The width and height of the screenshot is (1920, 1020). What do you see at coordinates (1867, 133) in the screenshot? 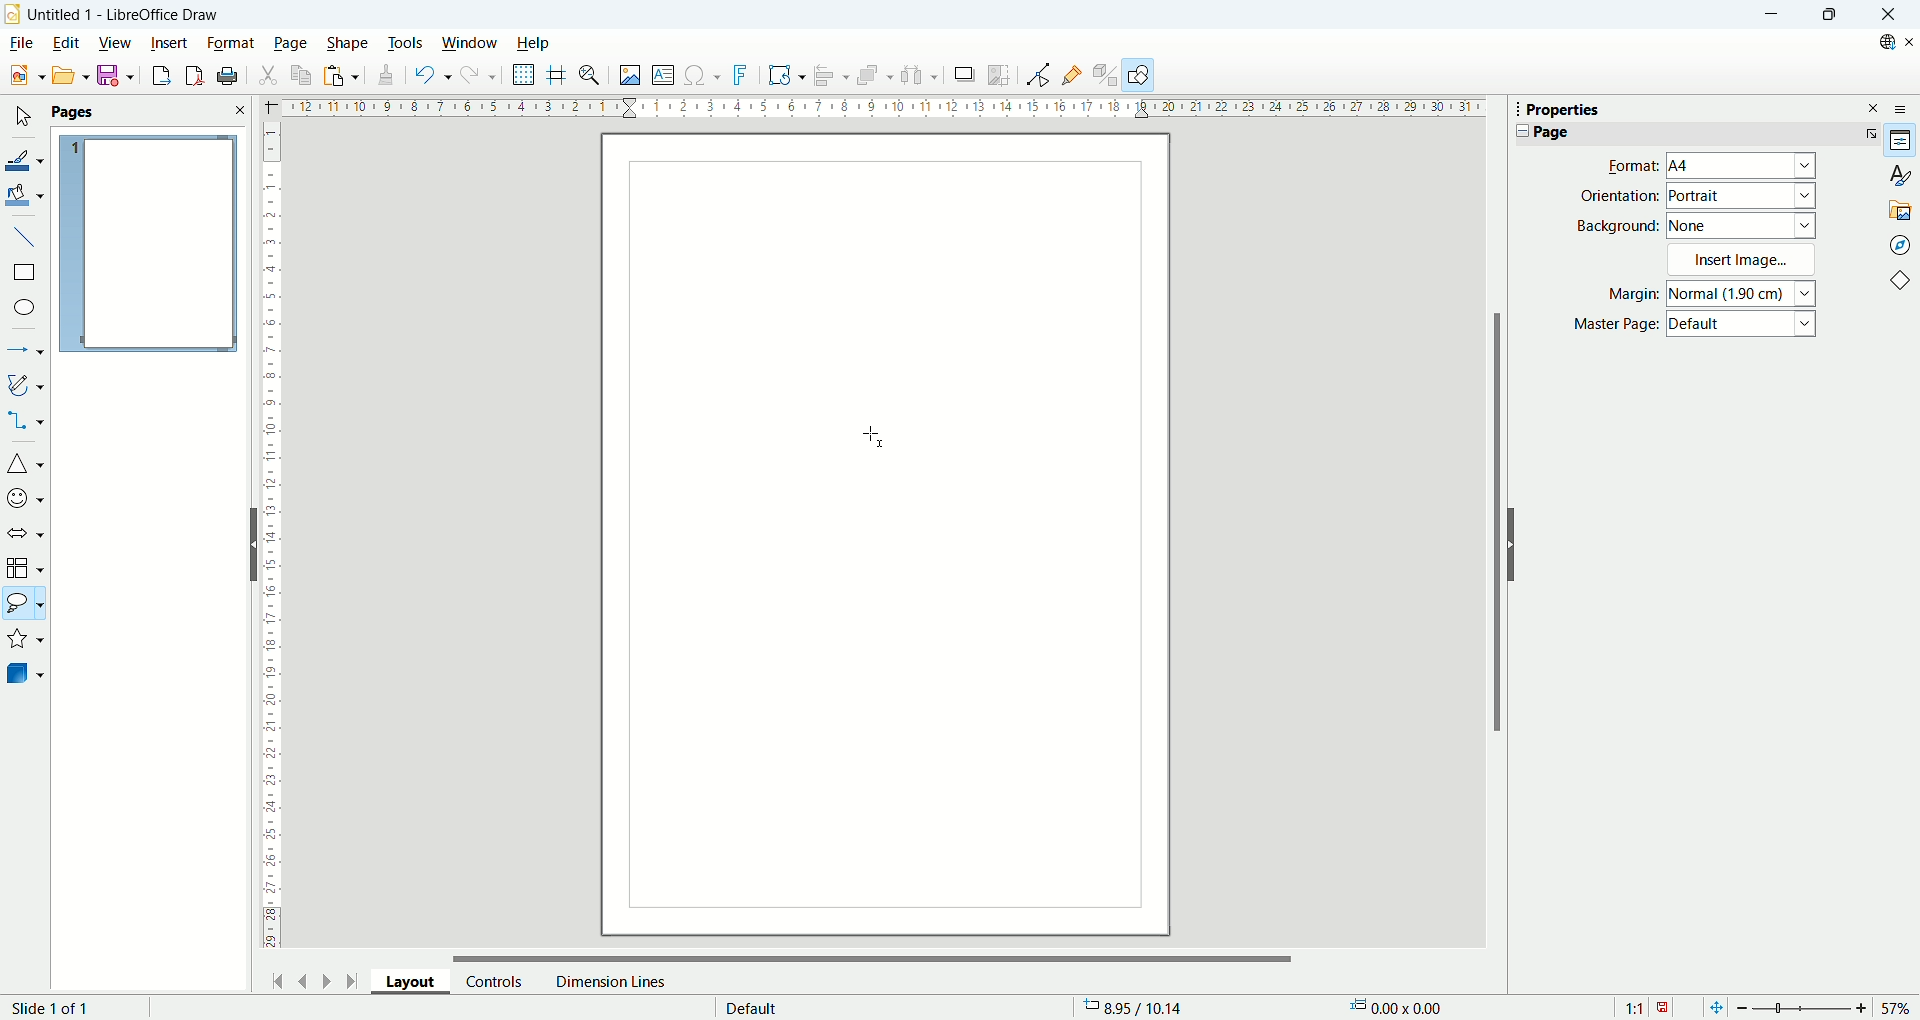
I see `More Options` at bounding box center [1867, 133].